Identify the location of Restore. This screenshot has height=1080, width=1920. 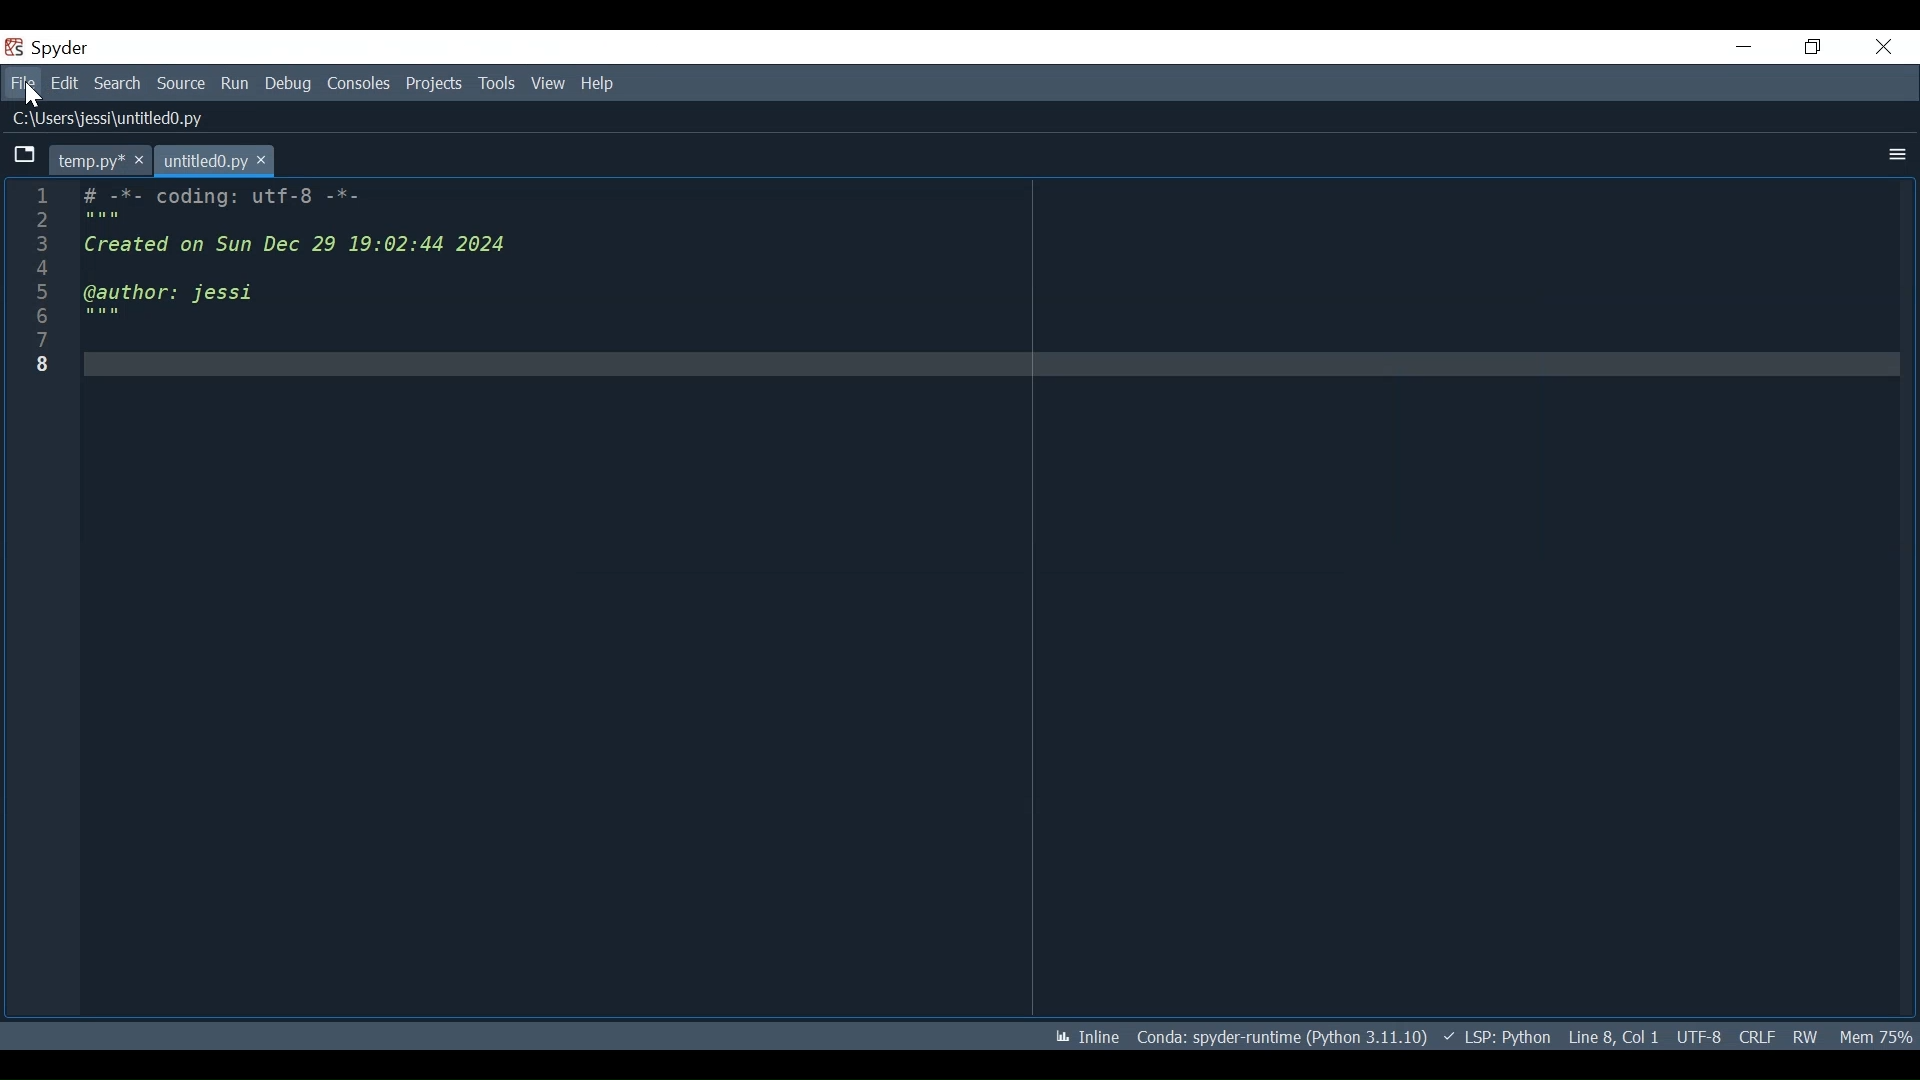
(1811, 47).